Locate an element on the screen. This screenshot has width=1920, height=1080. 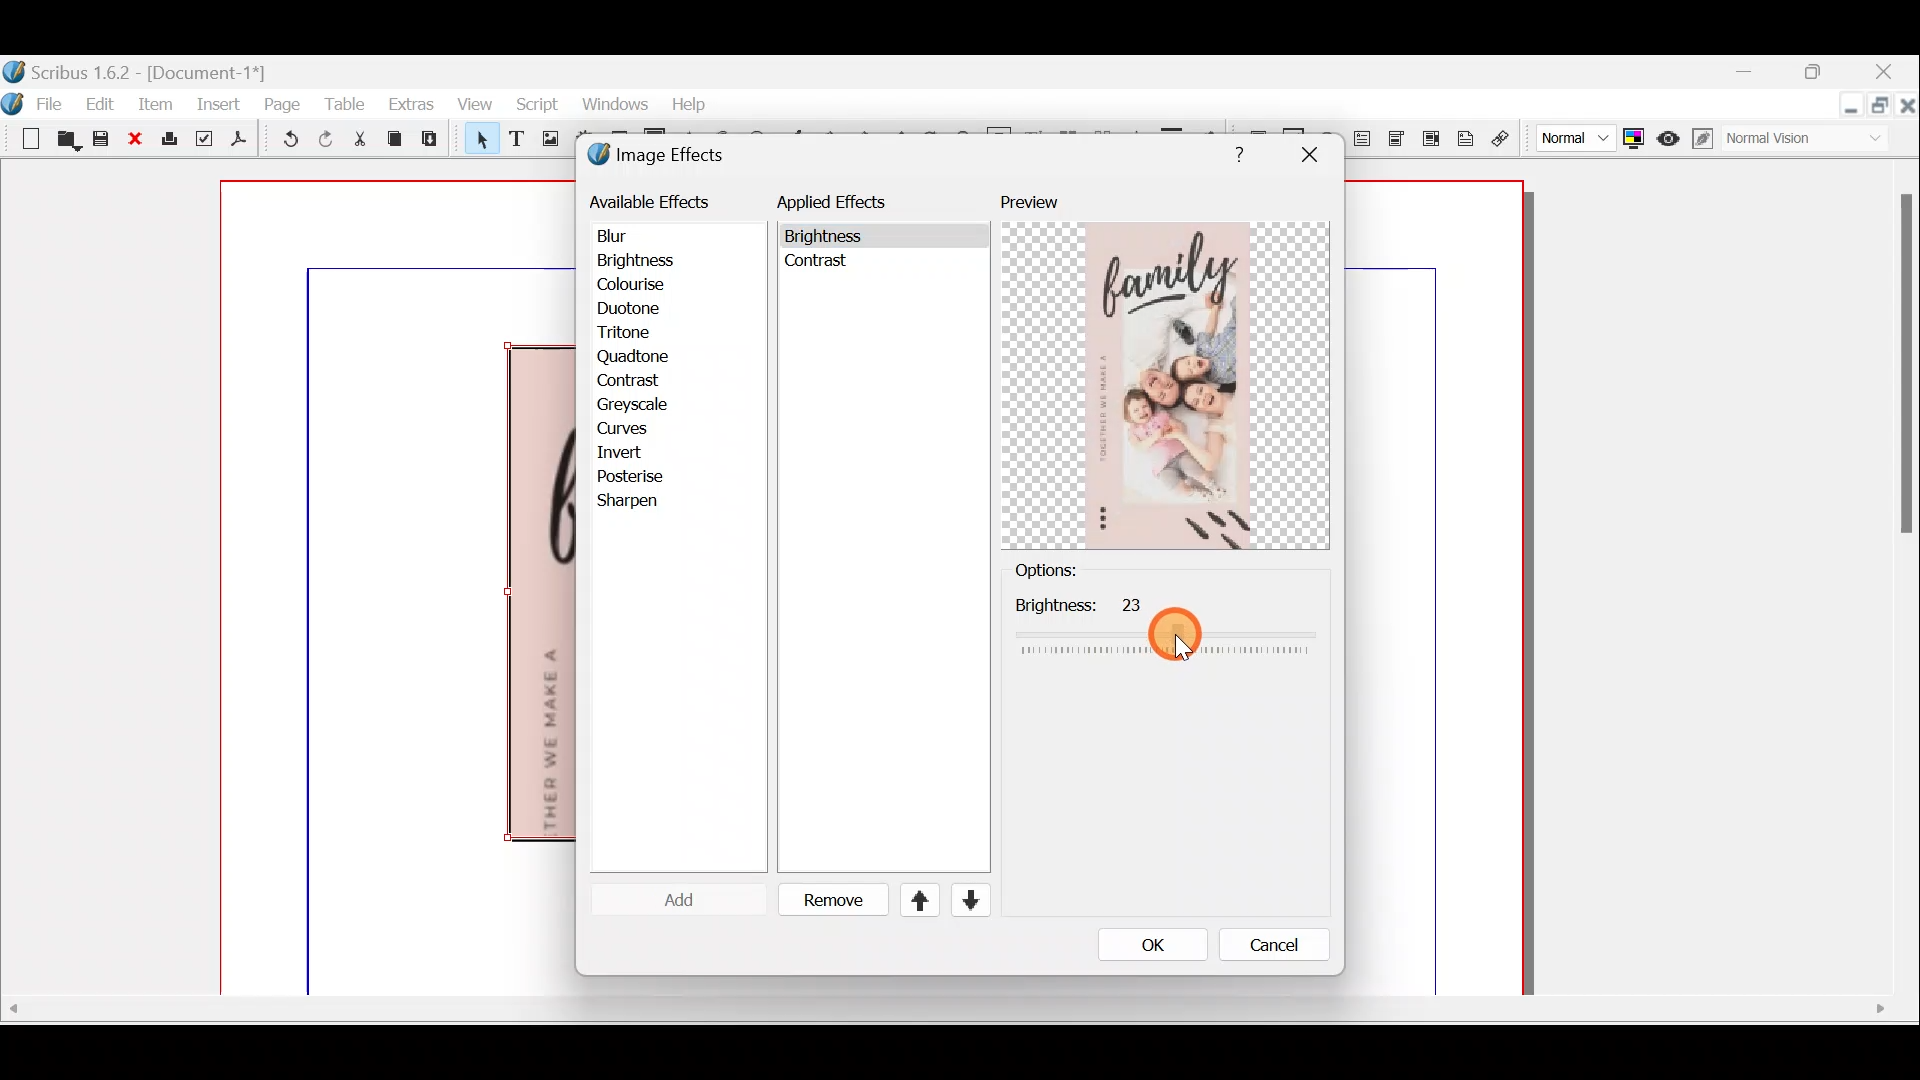
Insert is located at coordinates (217, 103).